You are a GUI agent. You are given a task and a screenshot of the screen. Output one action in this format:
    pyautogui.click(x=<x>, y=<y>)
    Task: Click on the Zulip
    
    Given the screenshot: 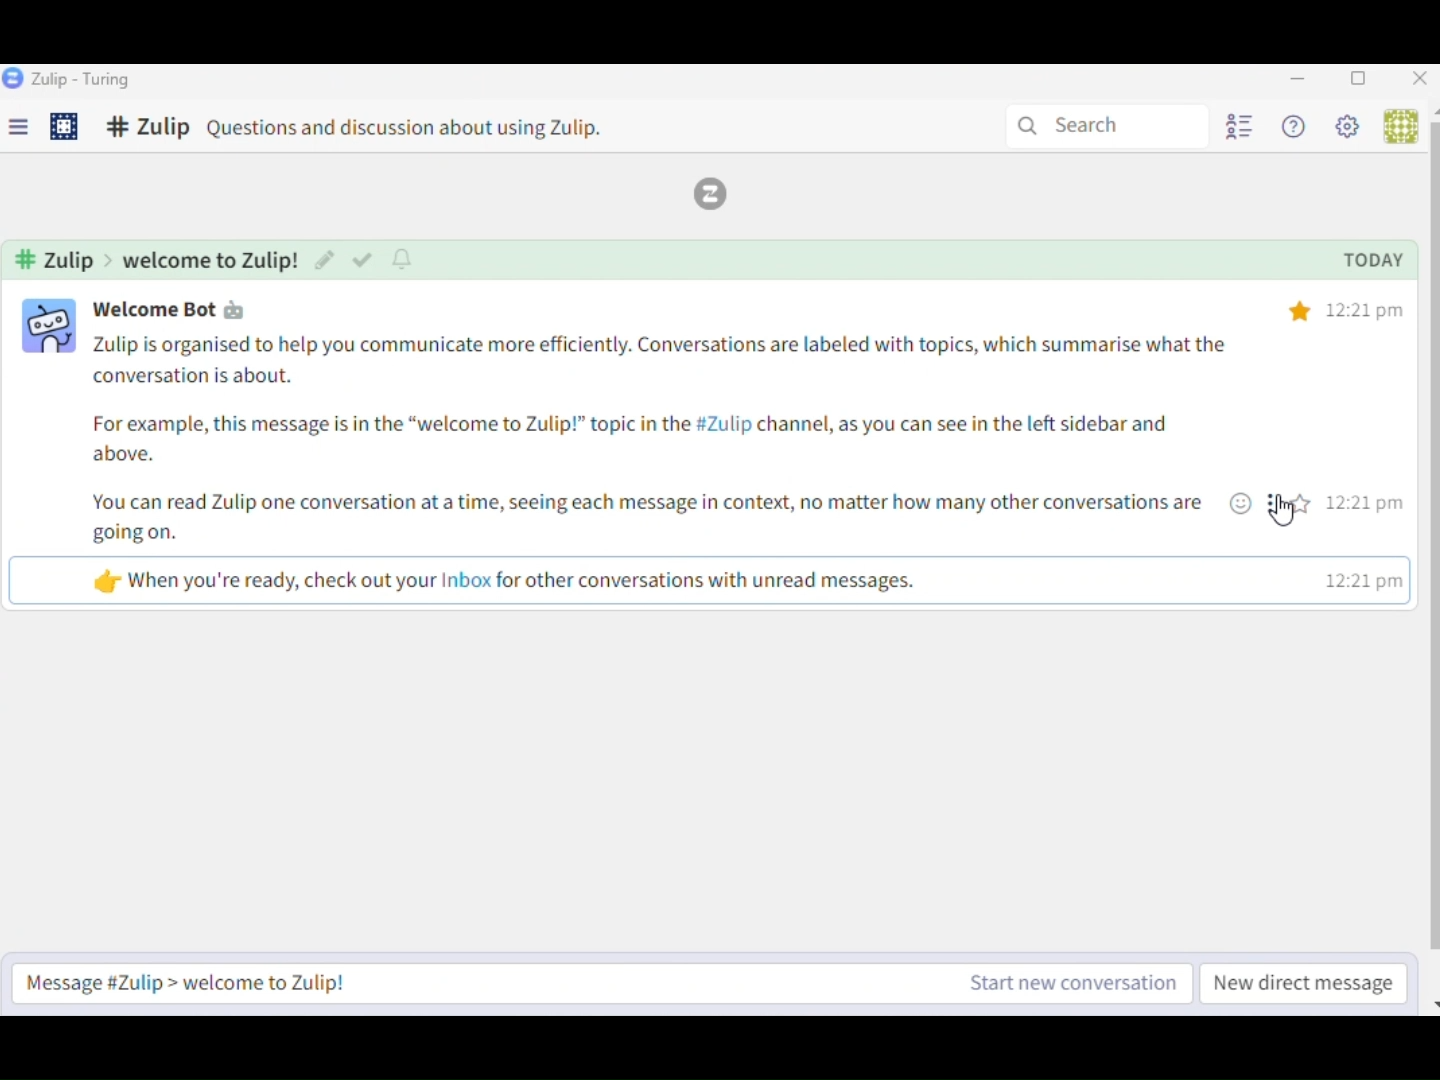 What is the action you would take?
    pyautogui.click(x=722, y=194)
    